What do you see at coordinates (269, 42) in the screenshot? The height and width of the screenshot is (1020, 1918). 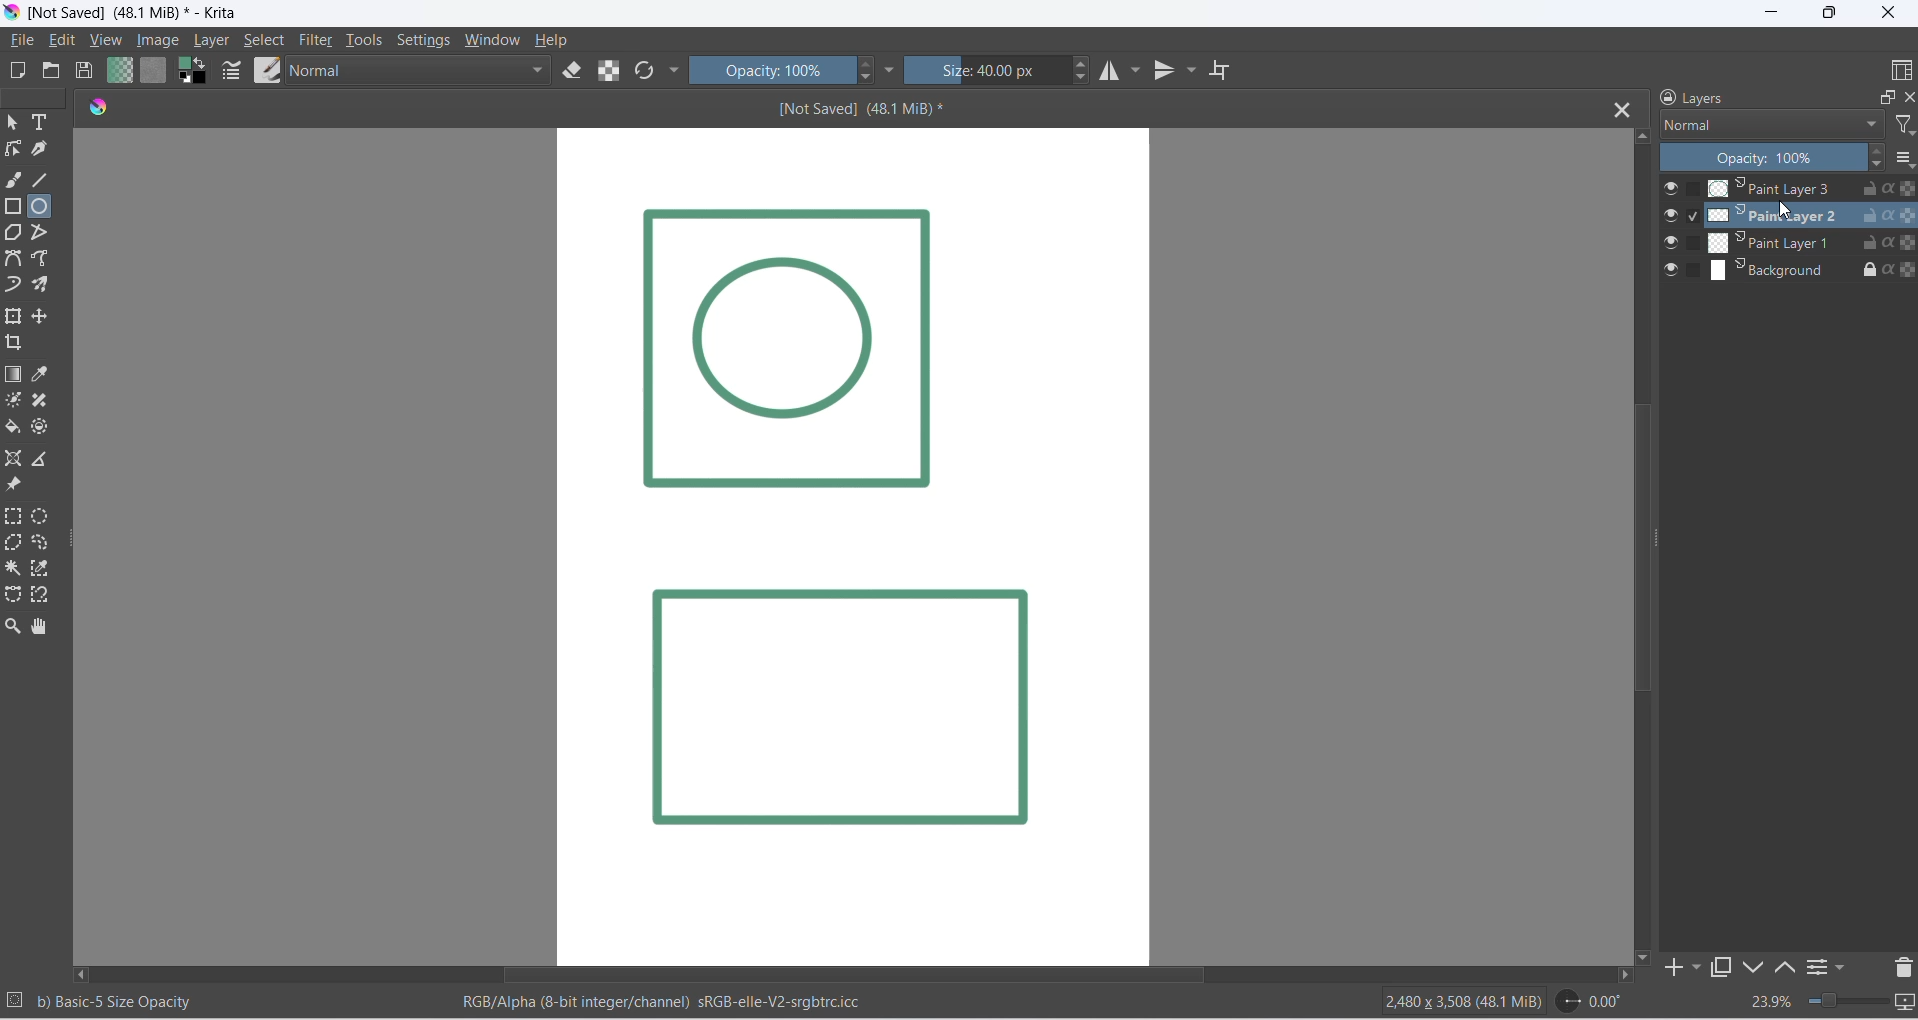 I see `select` at bounding box center [269, 42].